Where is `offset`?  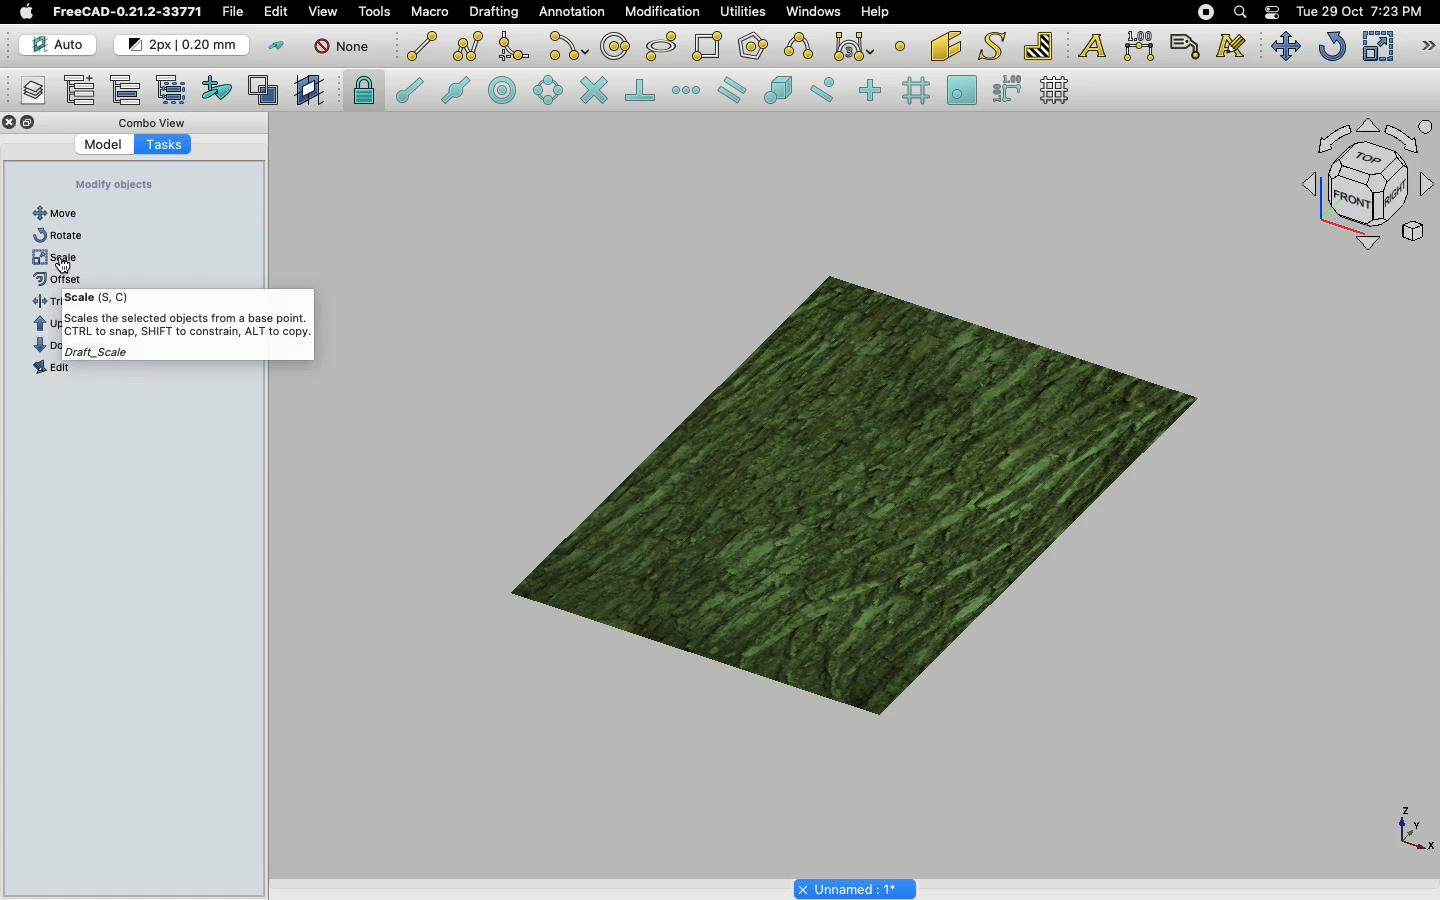
offset is located at coordinates (70, 278).